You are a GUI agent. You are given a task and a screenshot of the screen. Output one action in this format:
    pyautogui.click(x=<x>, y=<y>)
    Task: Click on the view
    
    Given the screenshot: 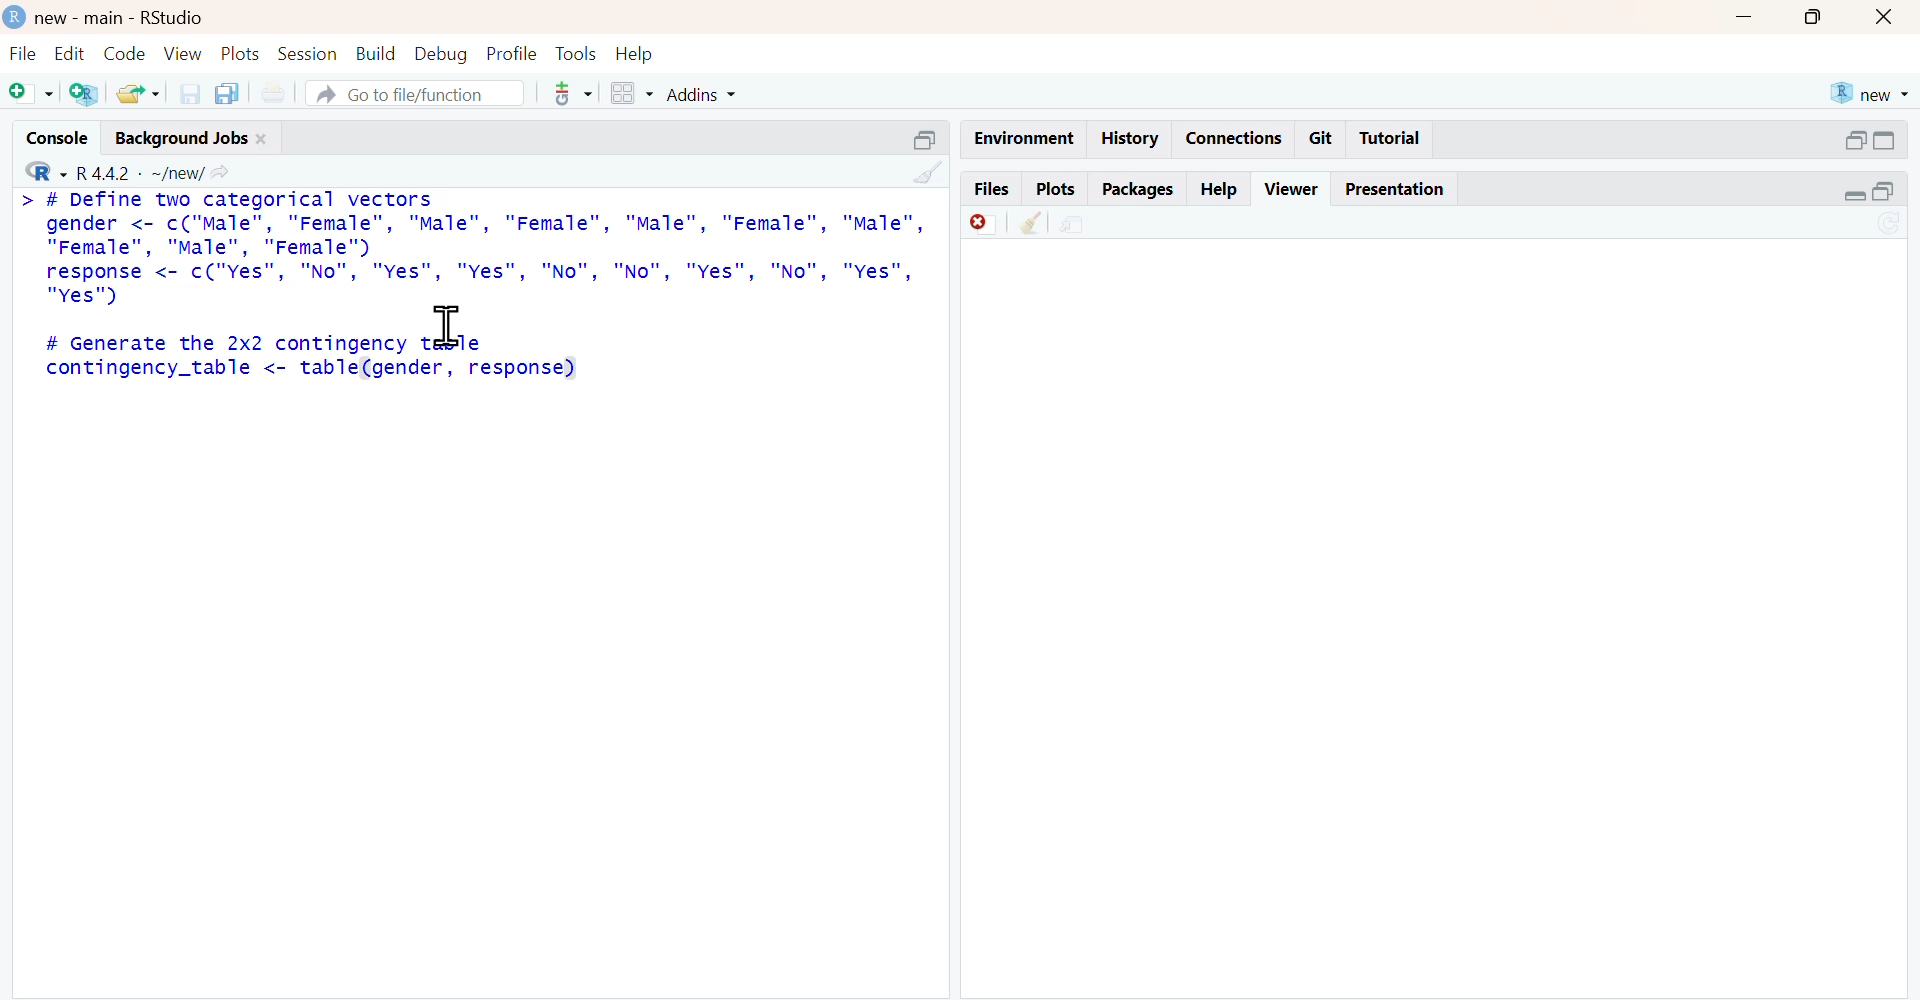 What is the action you would take?
    pyautogui.click(x=184, y=53)
    